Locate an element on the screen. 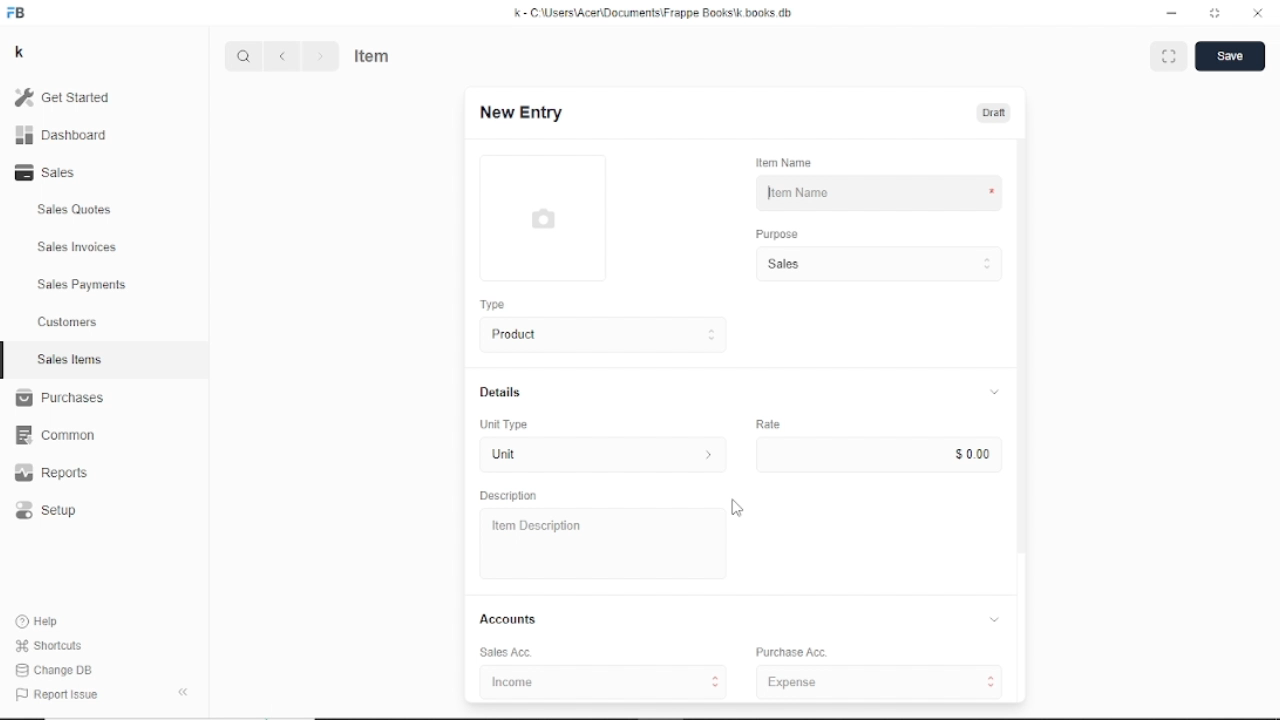  Shortcuts is located at coordinates (51, 647).